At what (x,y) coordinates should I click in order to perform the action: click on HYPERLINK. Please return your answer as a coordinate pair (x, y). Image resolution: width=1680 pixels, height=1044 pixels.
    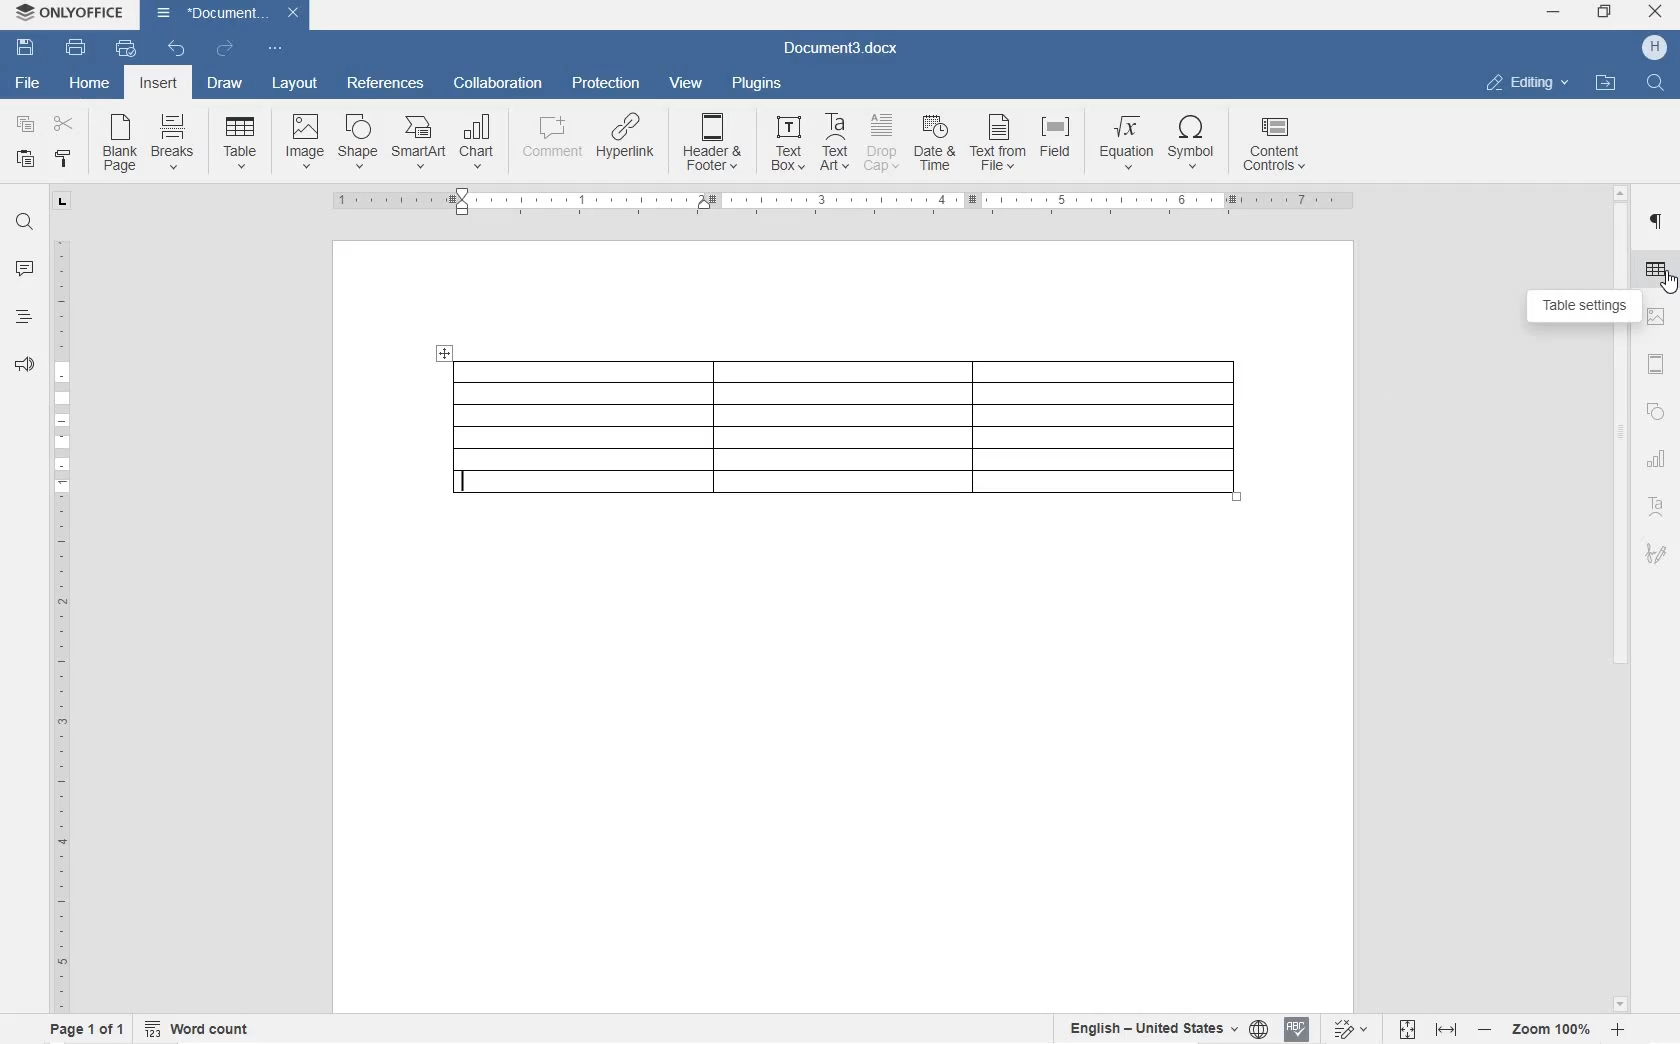
    Looking at the image, I should click on (628, 136).